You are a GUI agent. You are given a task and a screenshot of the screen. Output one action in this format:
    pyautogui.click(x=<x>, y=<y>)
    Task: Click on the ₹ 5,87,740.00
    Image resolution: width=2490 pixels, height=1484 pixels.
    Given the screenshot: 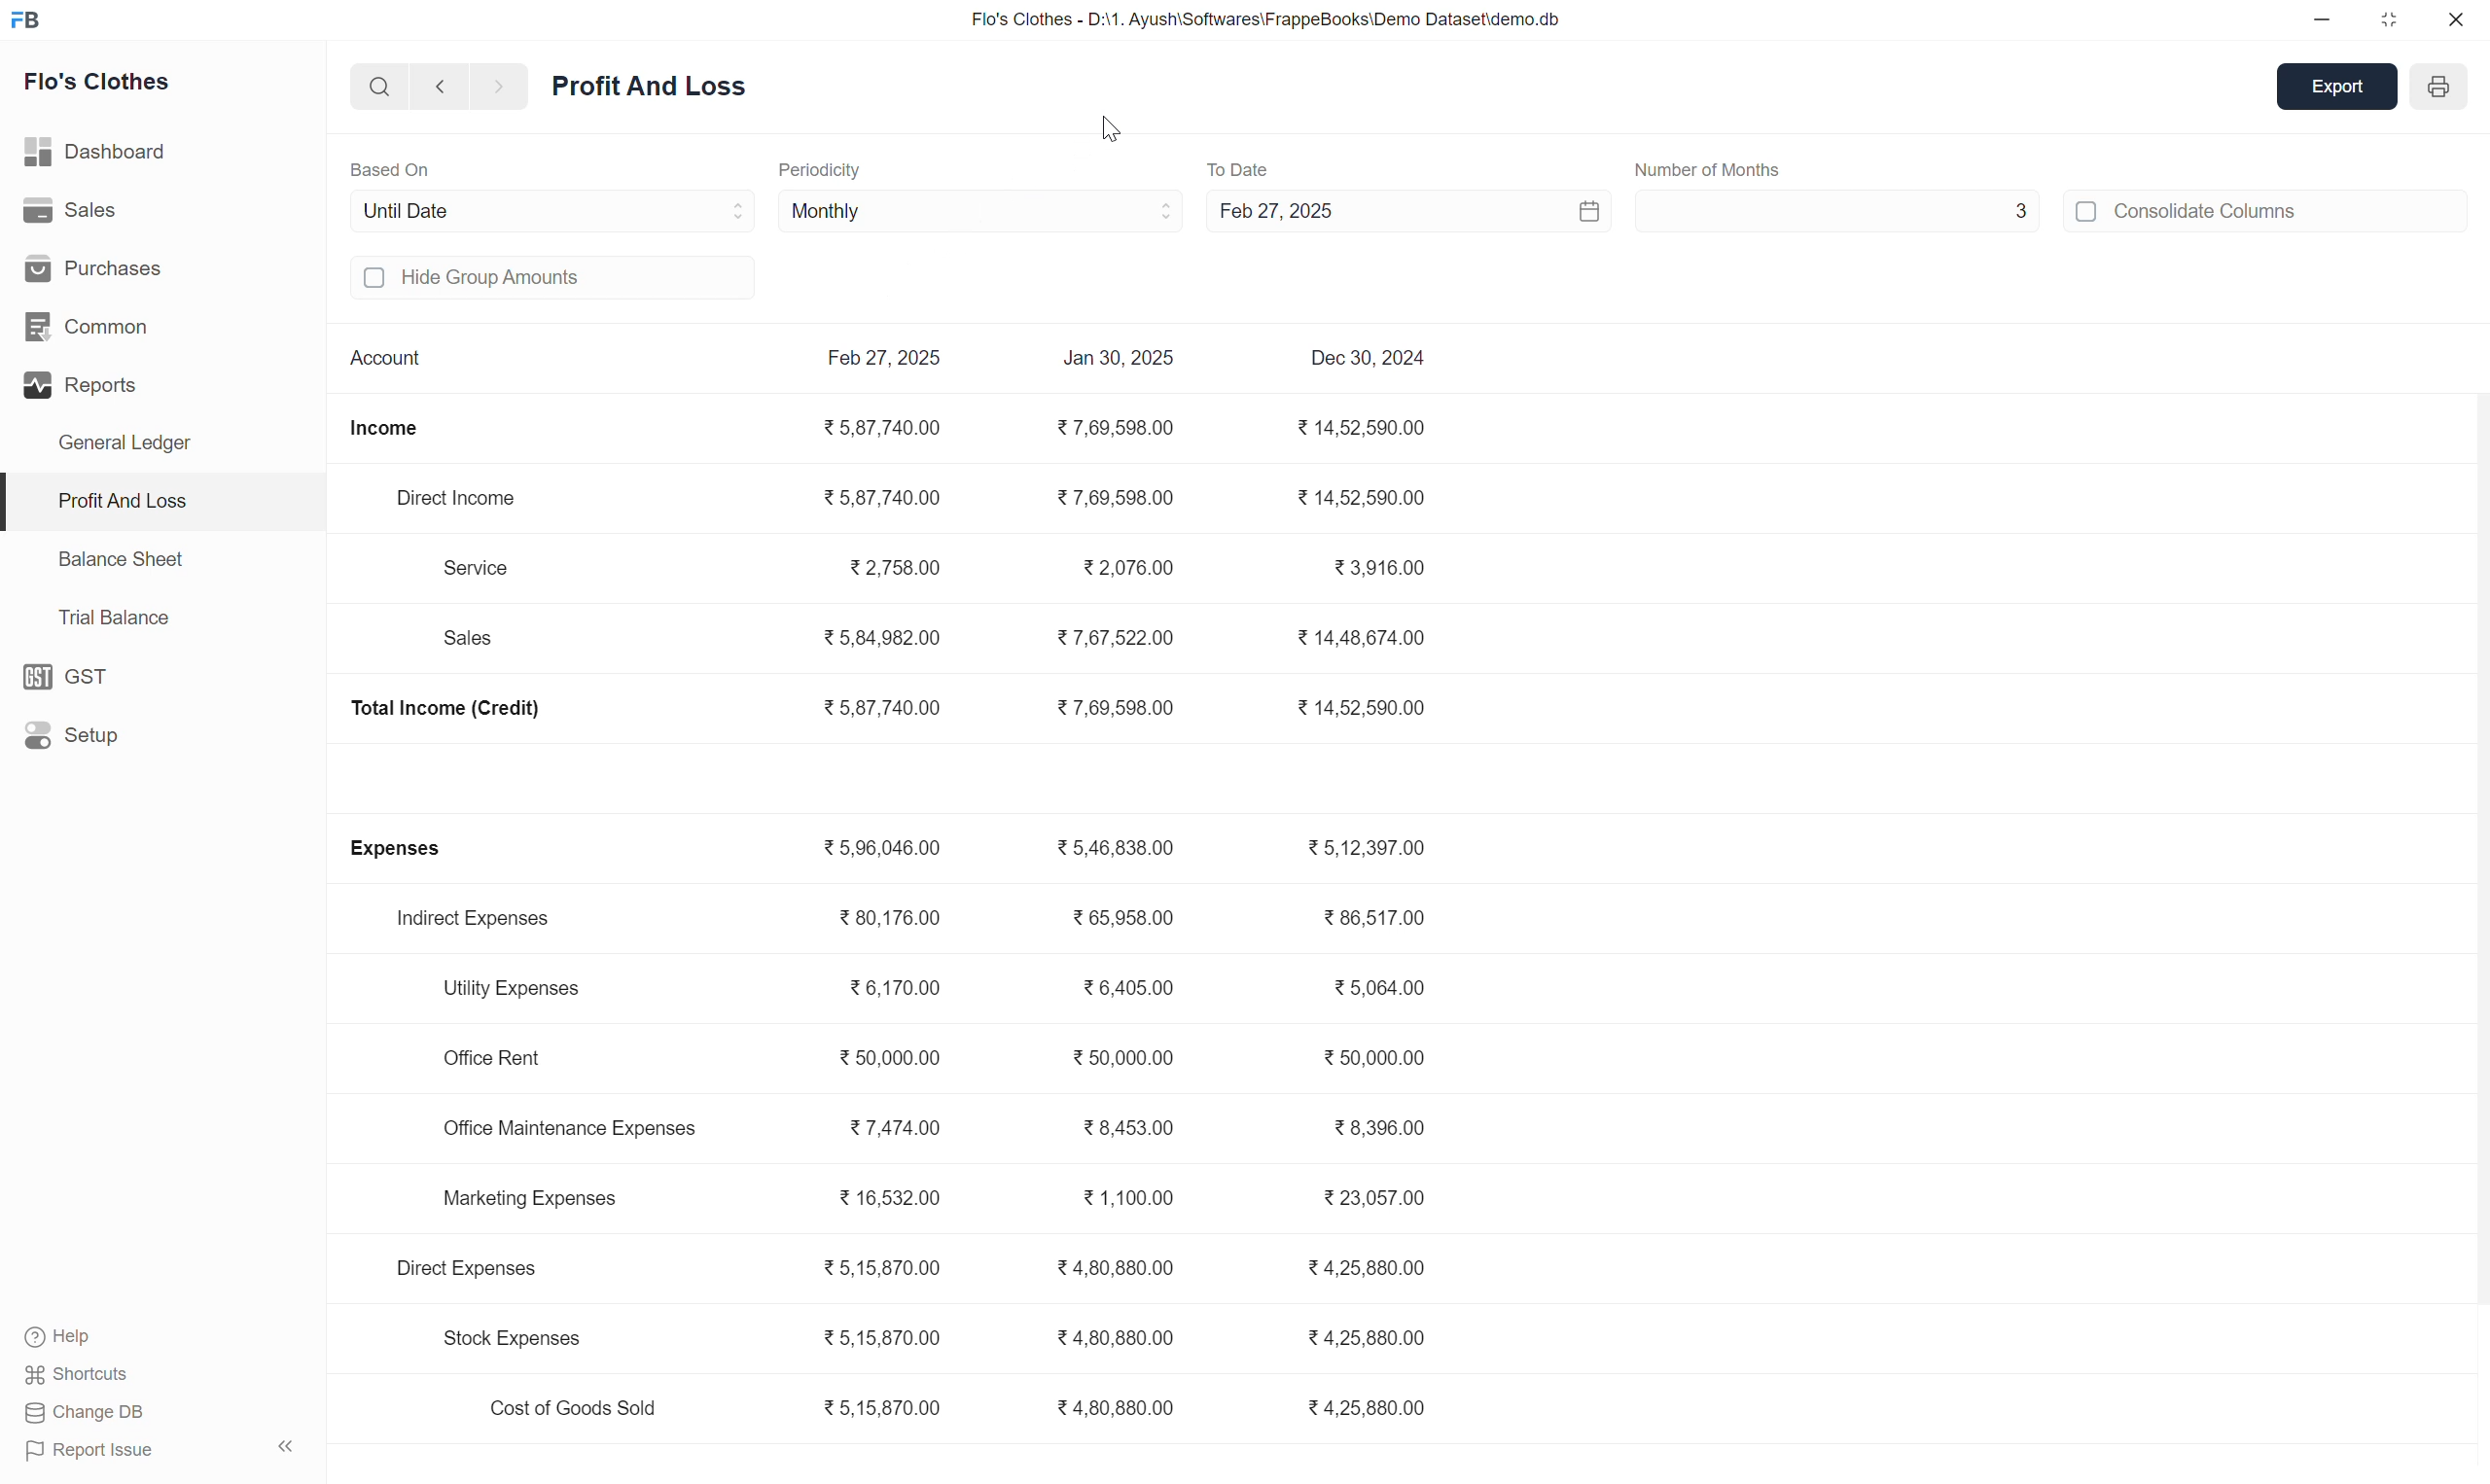 What is the action you would take?
    pyautogui.click(x=881, y=709)
    